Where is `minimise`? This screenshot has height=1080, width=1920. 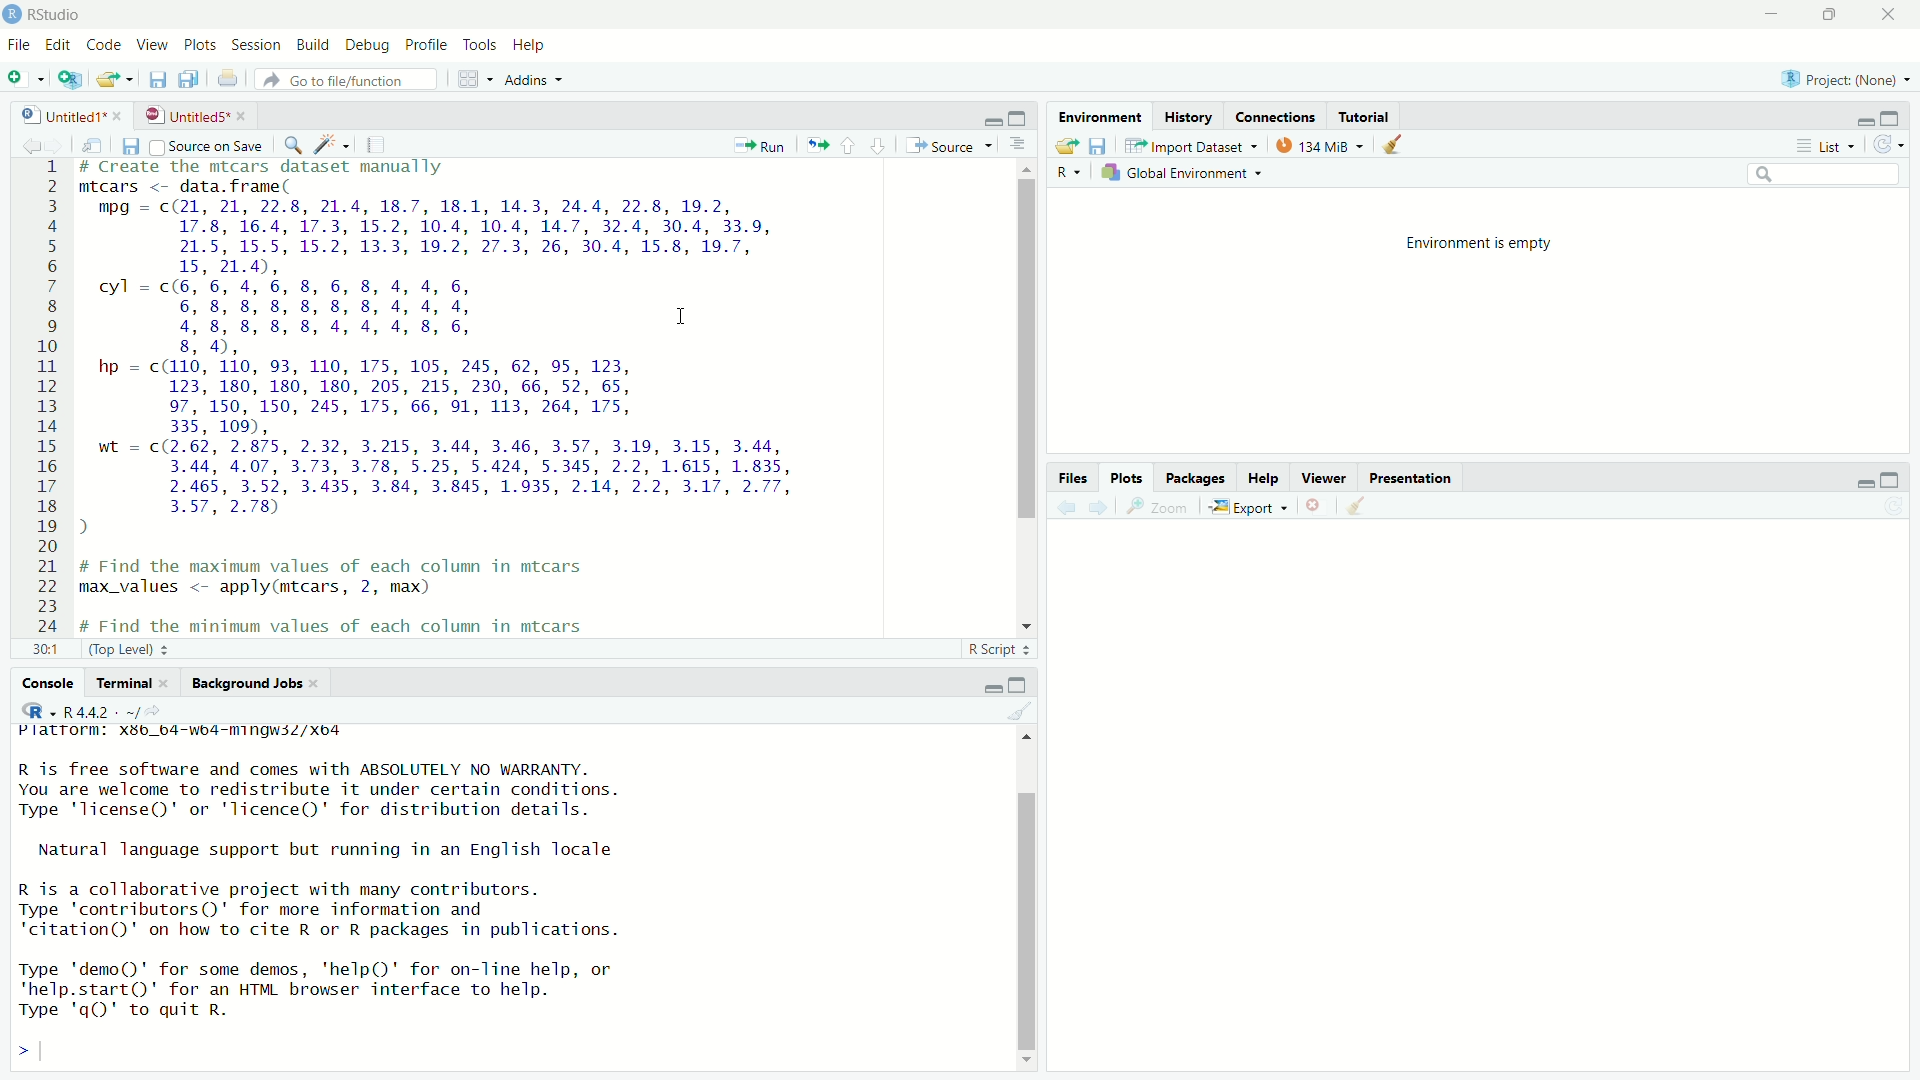
minimise is located at coordinates (1856, 481).